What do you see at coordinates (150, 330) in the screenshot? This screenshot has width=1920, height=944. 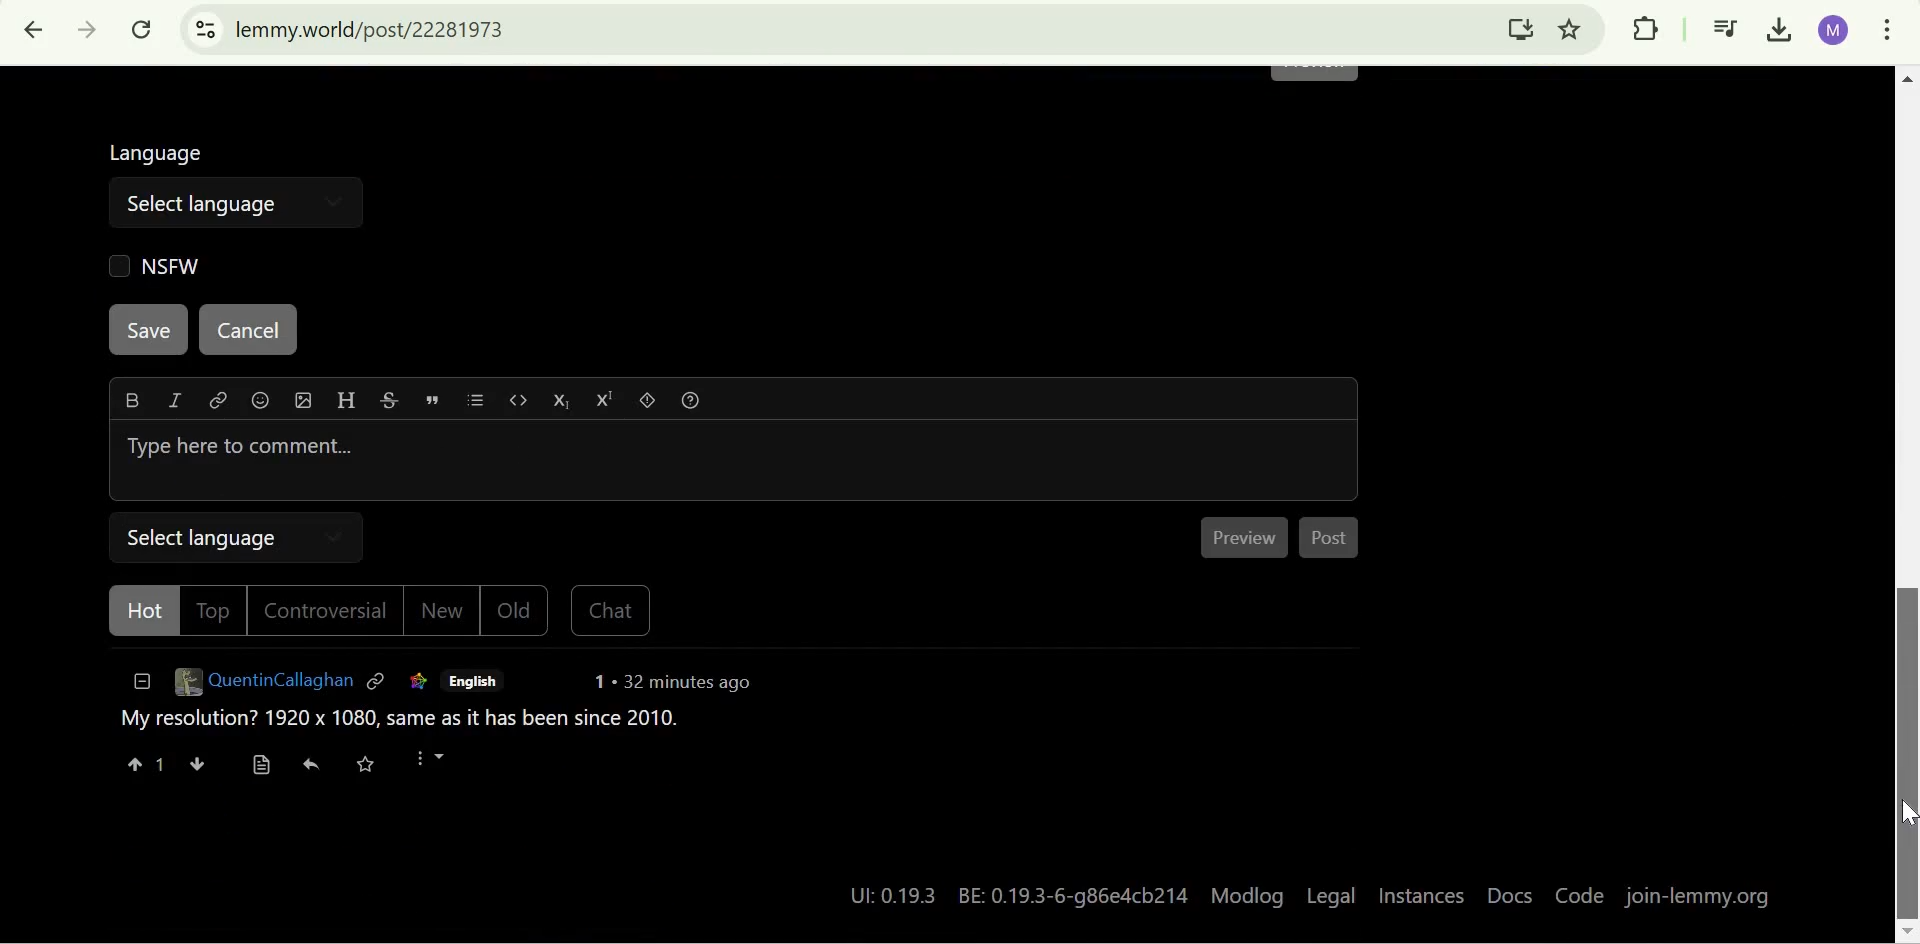 I see `Save` at bounding box center [150, 330].